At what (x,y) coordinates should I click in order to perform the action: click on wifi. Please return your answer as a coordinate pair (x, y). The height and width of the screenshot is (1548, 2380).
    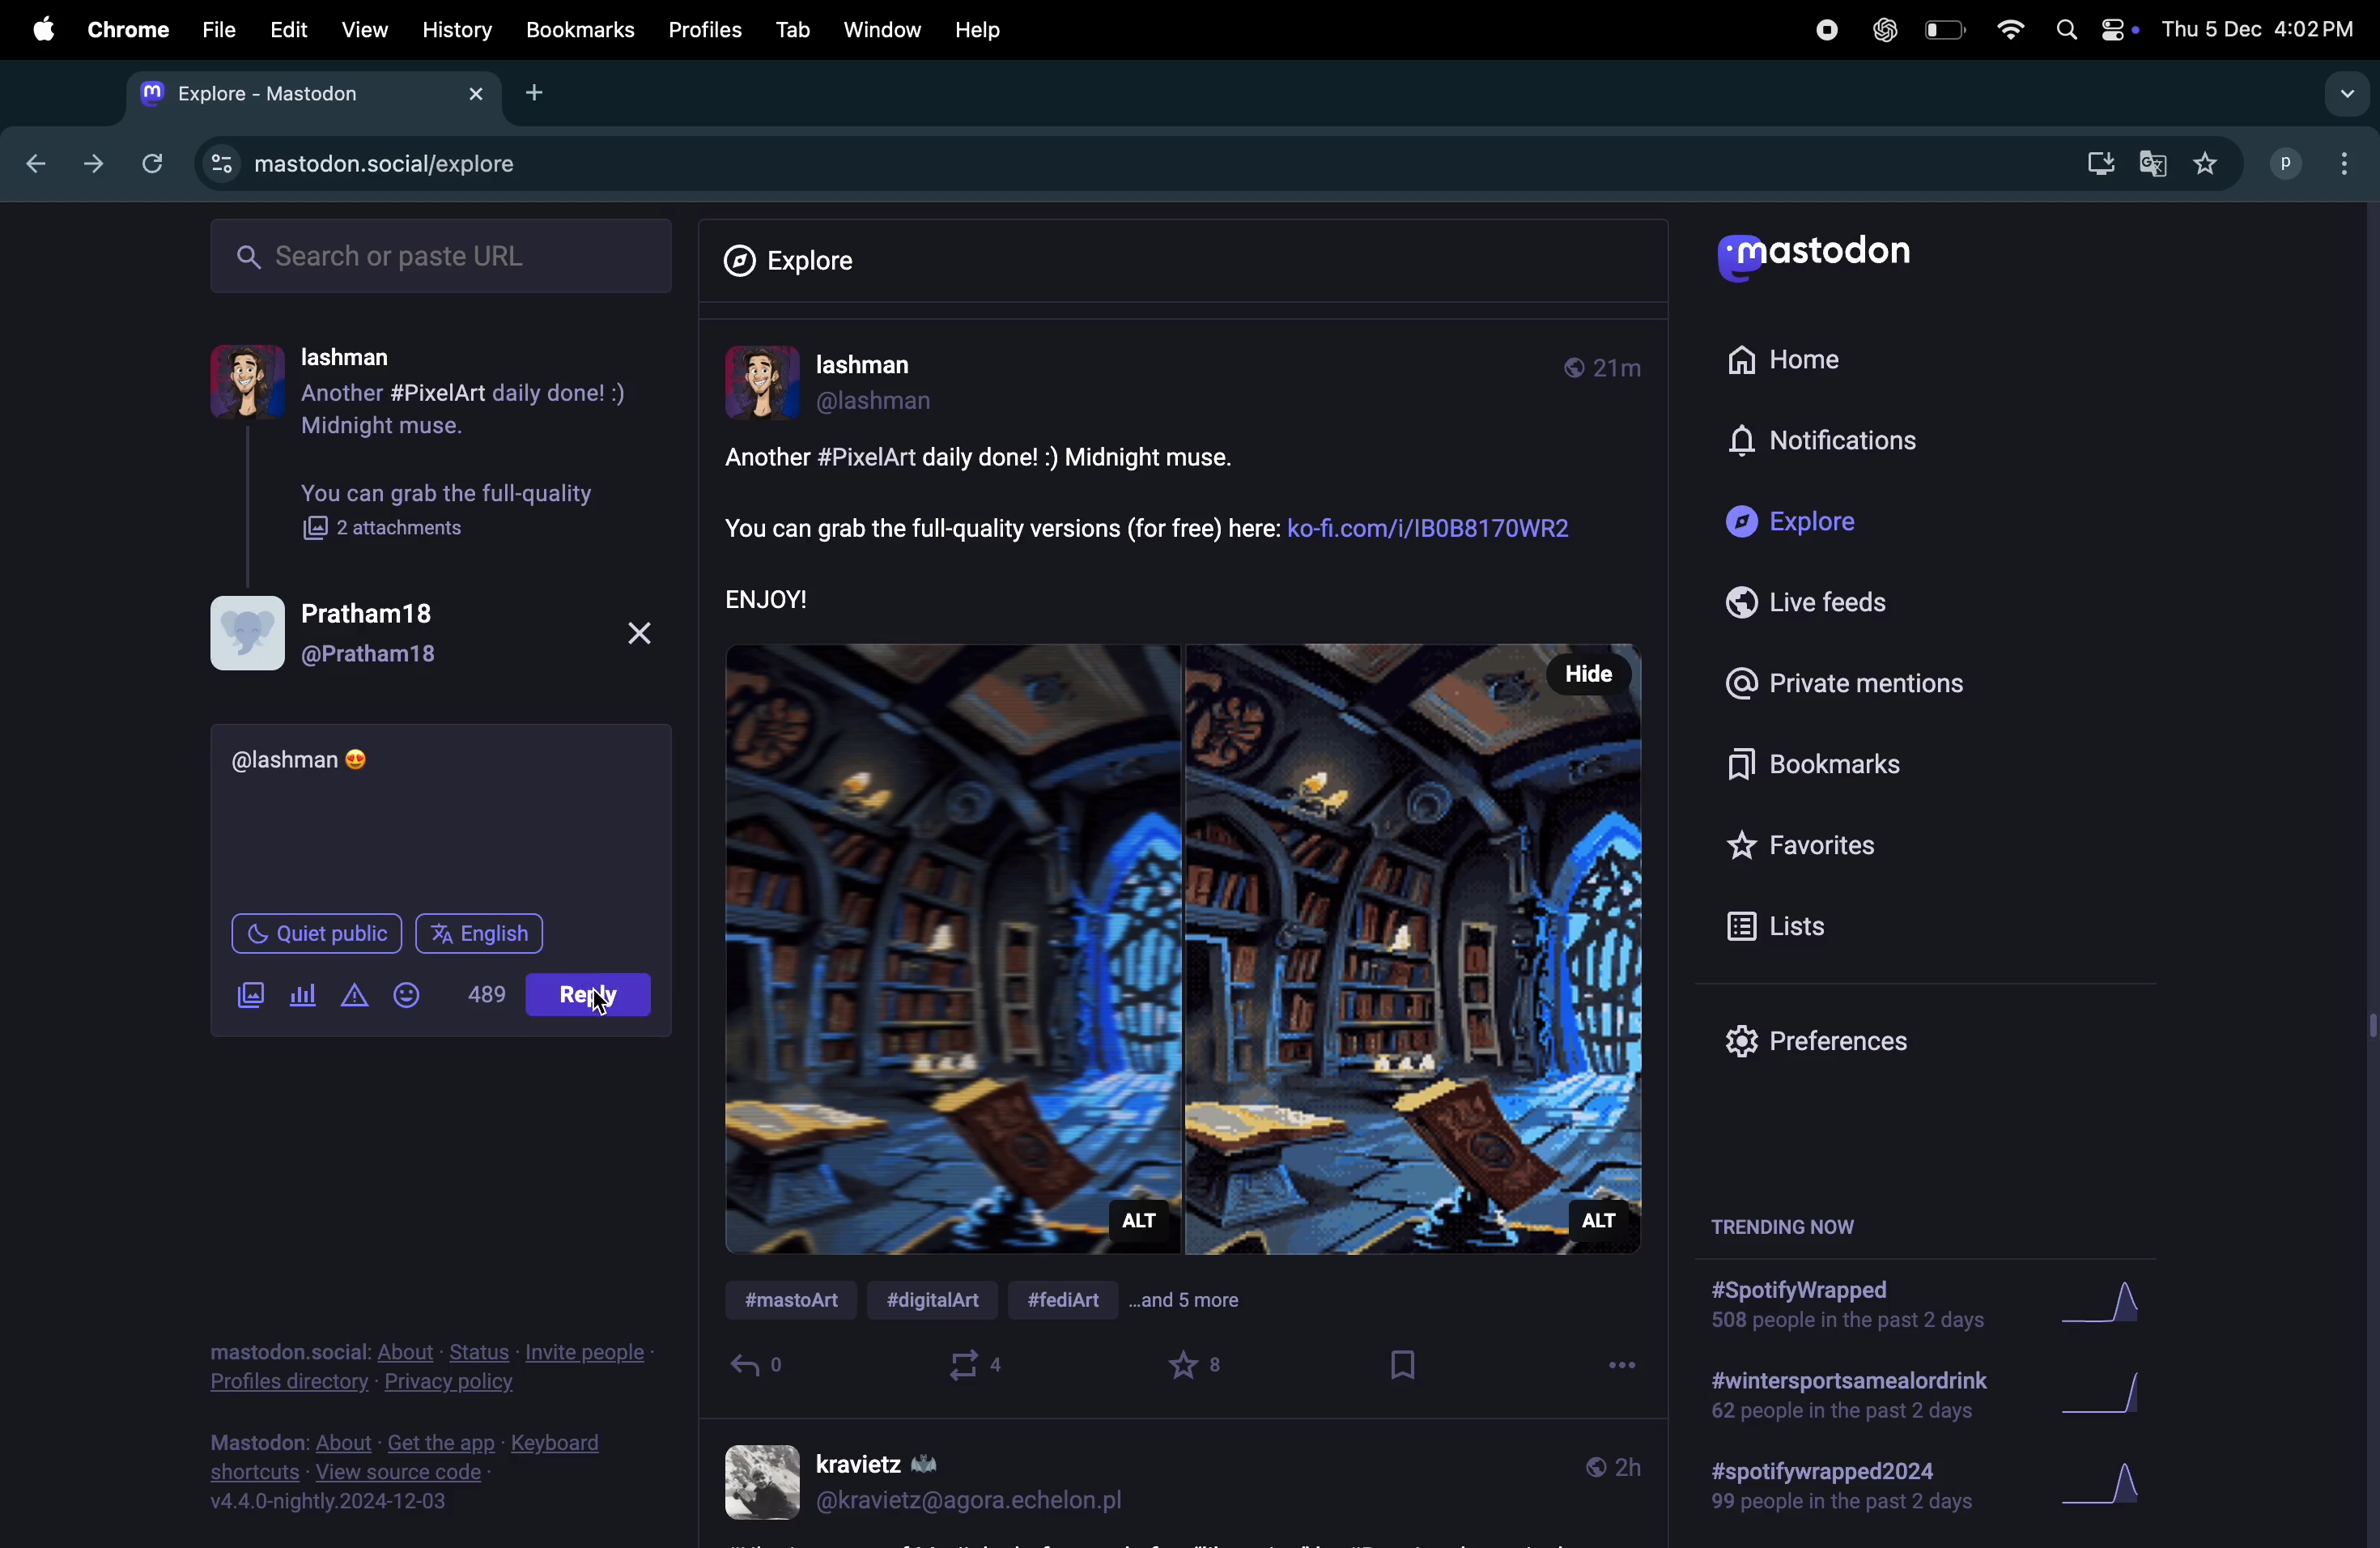
    Looking at the image, I should click on (2003, 27).